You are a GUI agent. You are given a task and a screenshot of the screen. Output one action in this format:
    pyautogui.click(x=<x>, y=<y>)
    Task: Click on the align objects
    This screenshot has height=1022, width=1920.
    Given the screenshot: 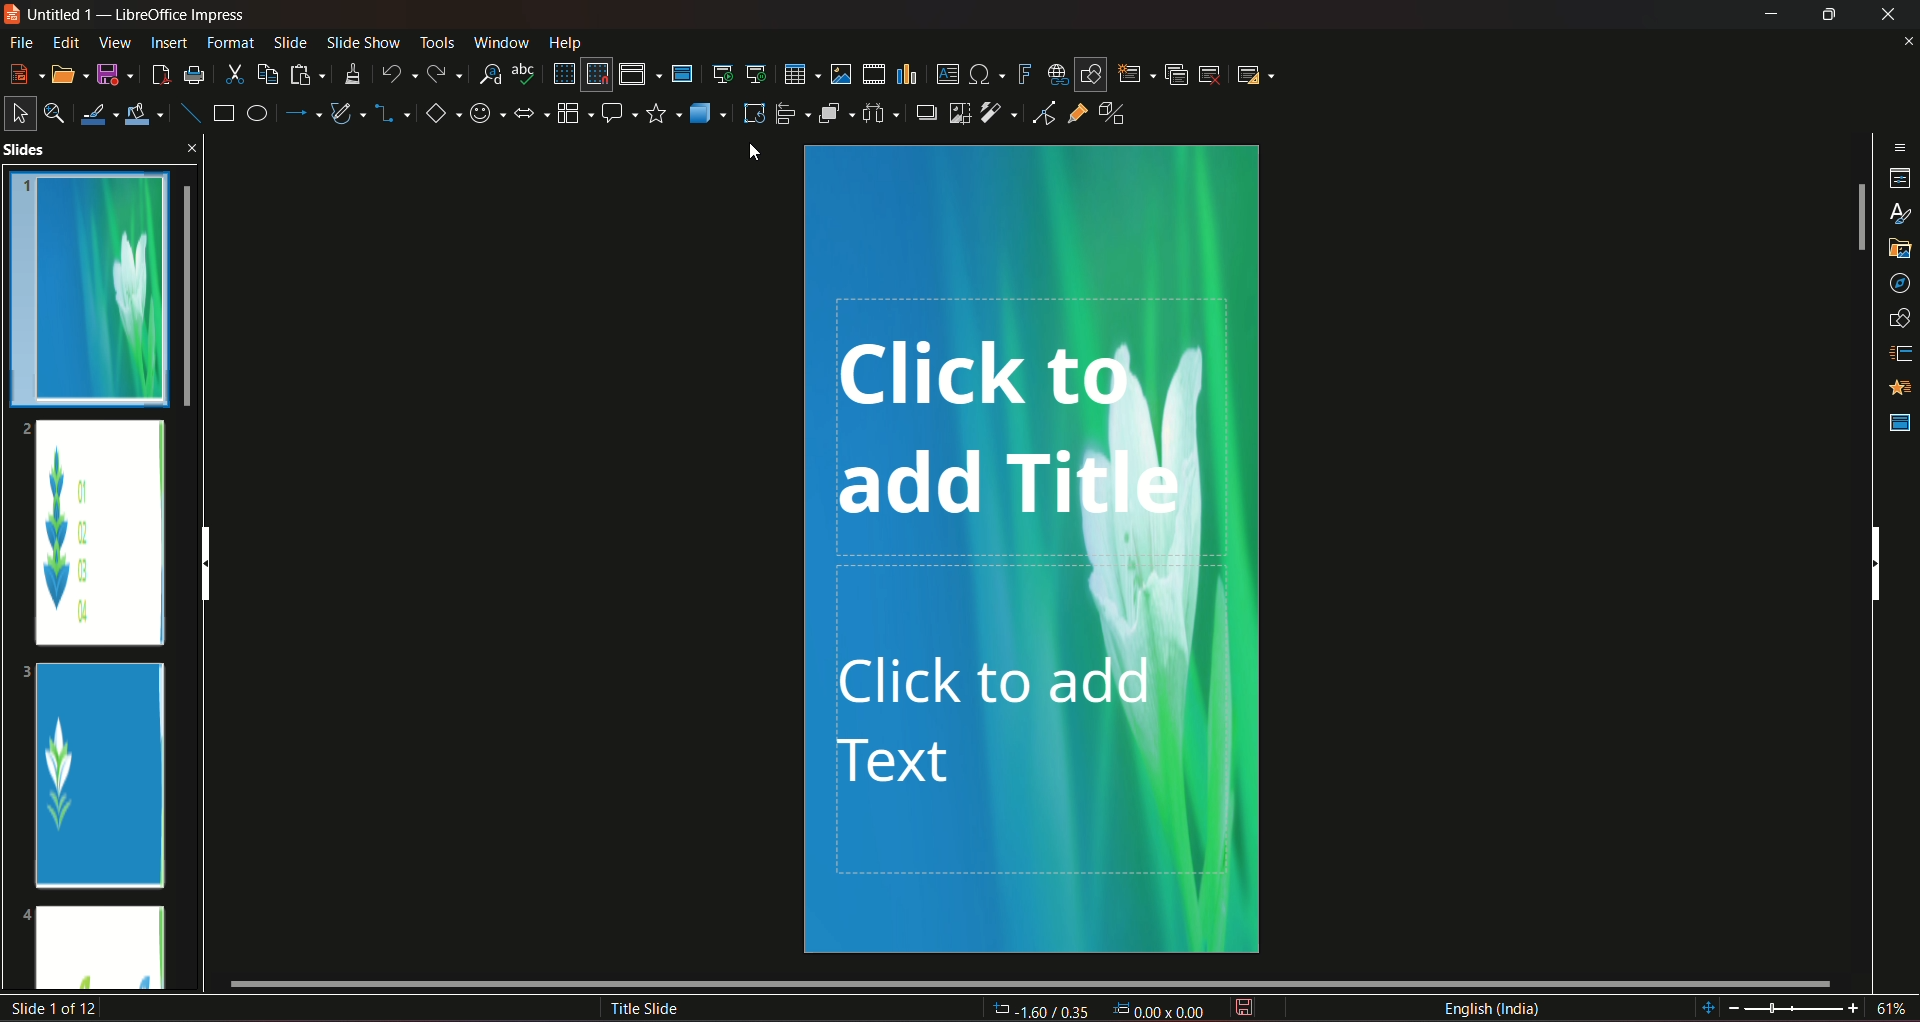 What is the action you would take?
    pyautogui.click(x=791, y=114)
    